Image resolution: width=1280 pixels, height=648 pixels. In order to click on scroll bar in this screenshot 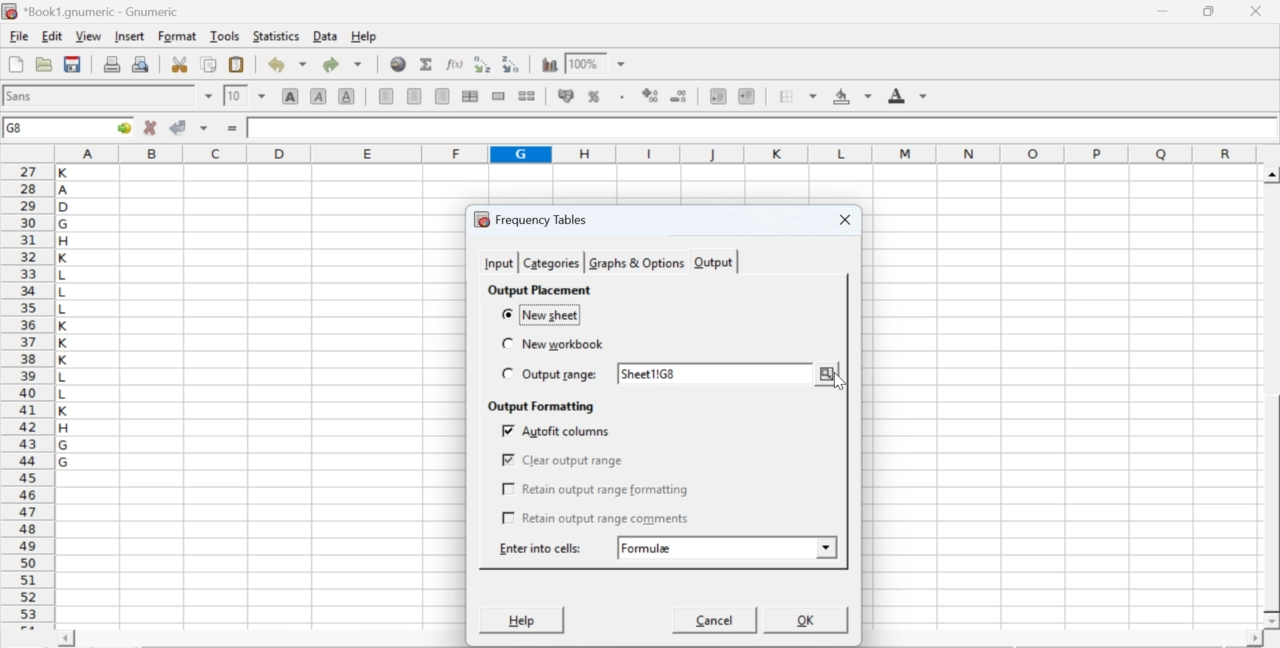, I will do `click(1272, 398)`.